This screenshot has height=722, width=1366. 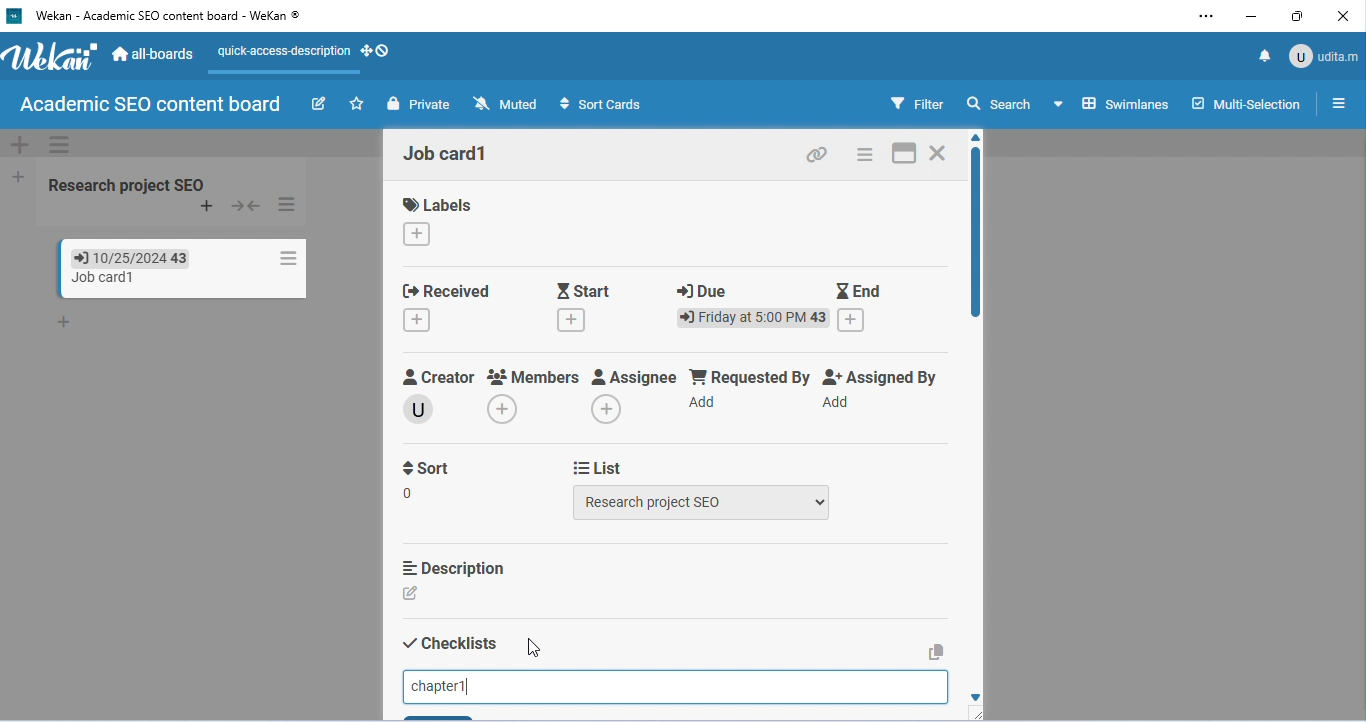 I want to click on creator name, so click(x=423, y=408).